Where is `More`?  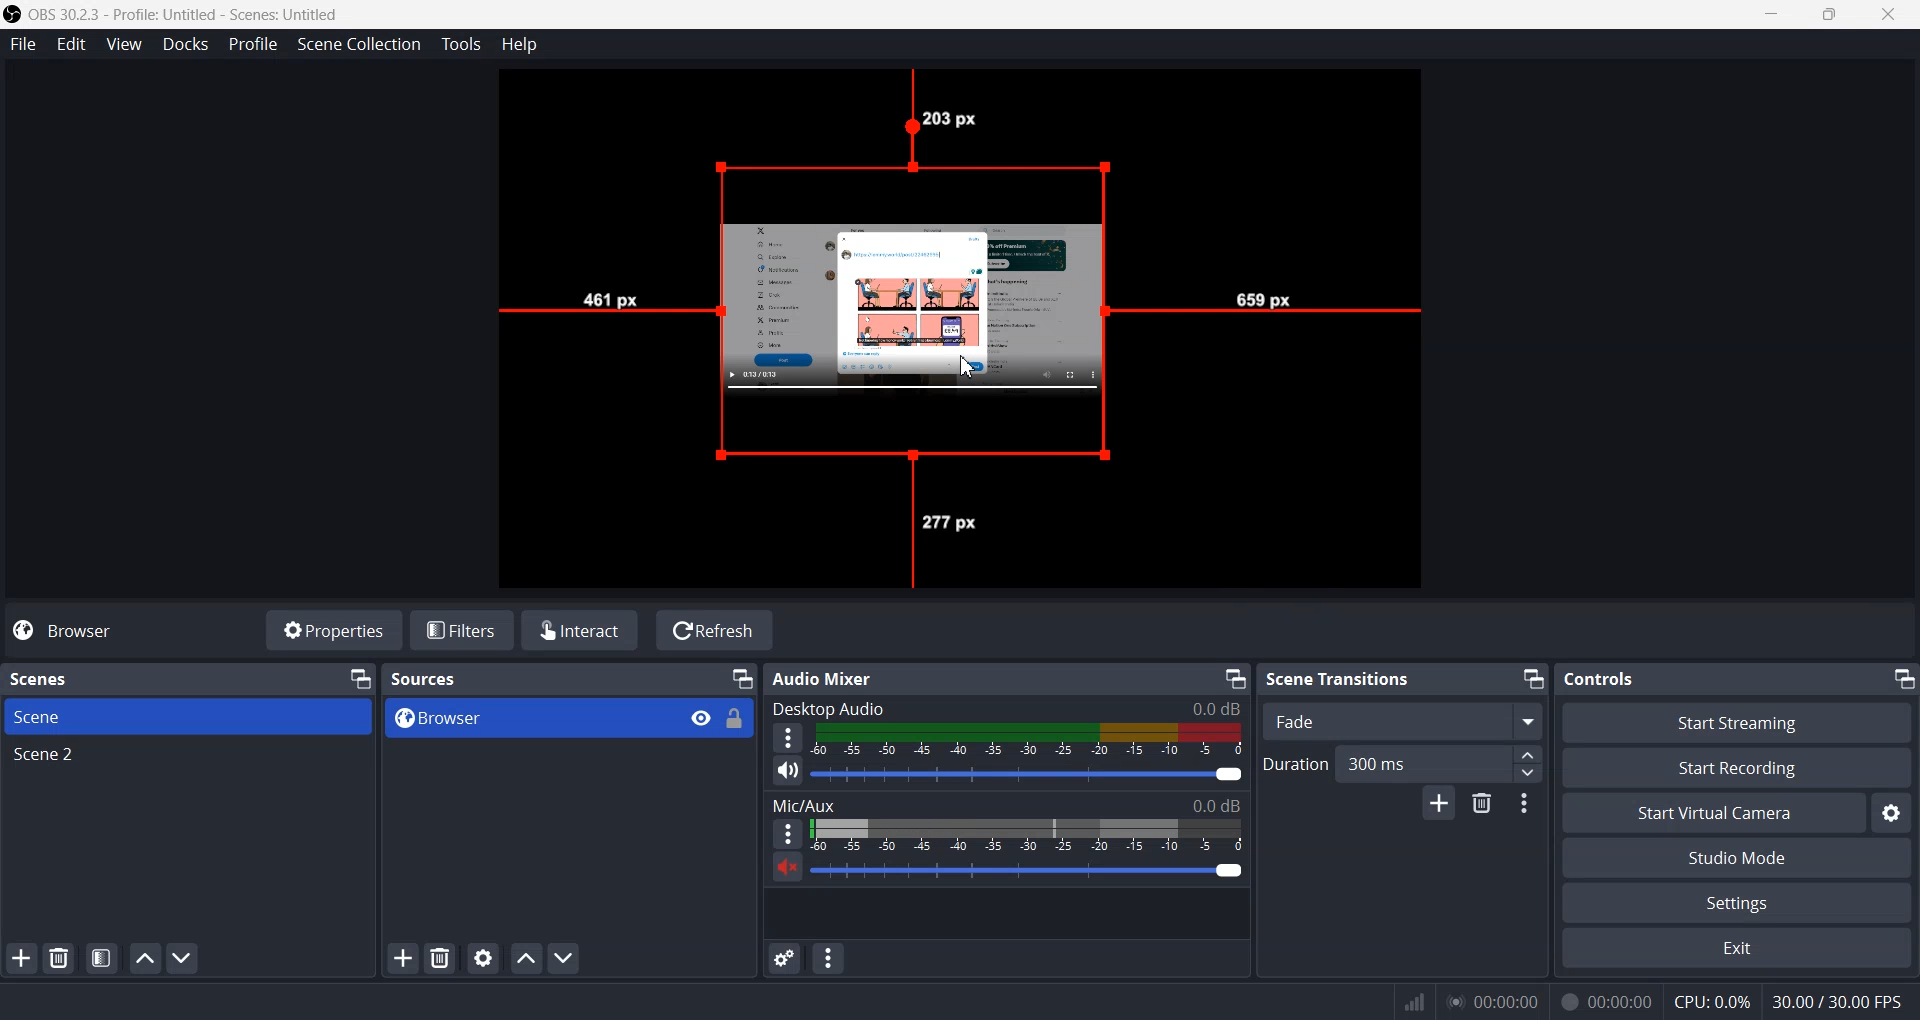
More is located at coordinates (781, 833).